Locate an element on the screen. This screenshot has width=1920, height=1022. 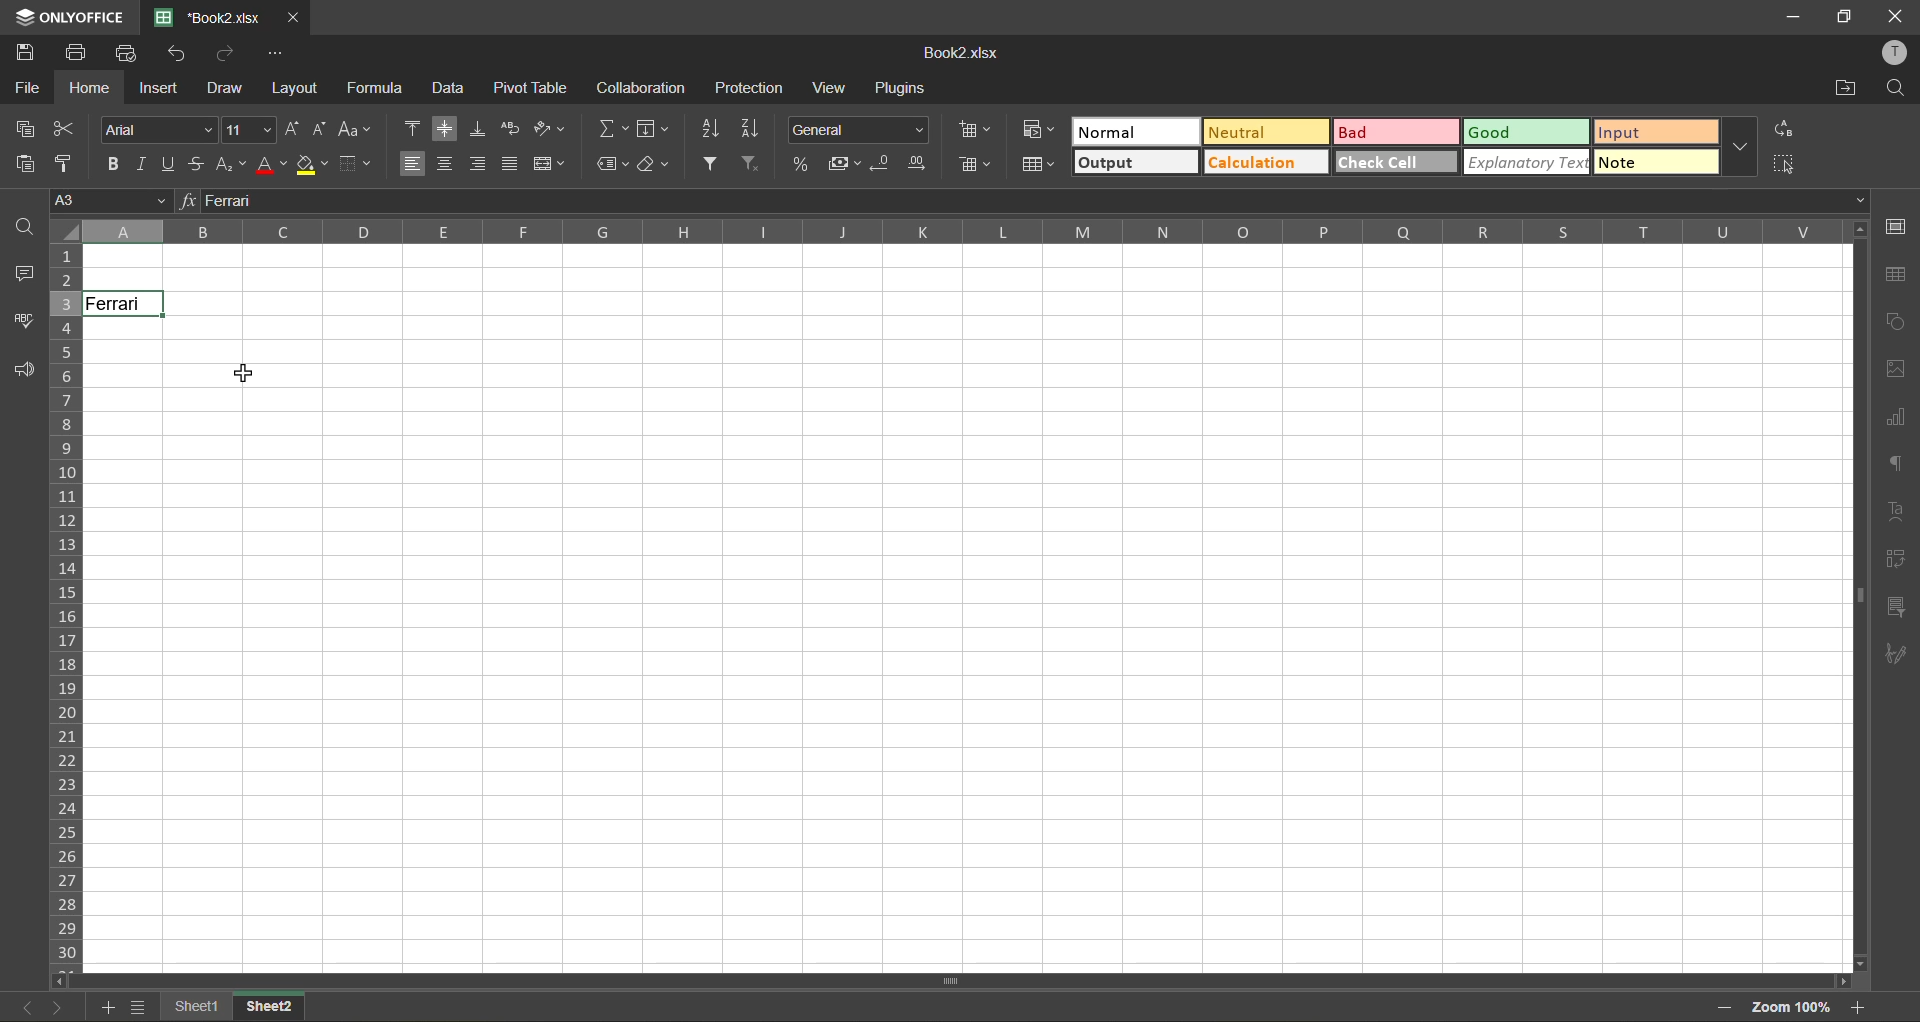
filter is located at coordinates (711, 163).